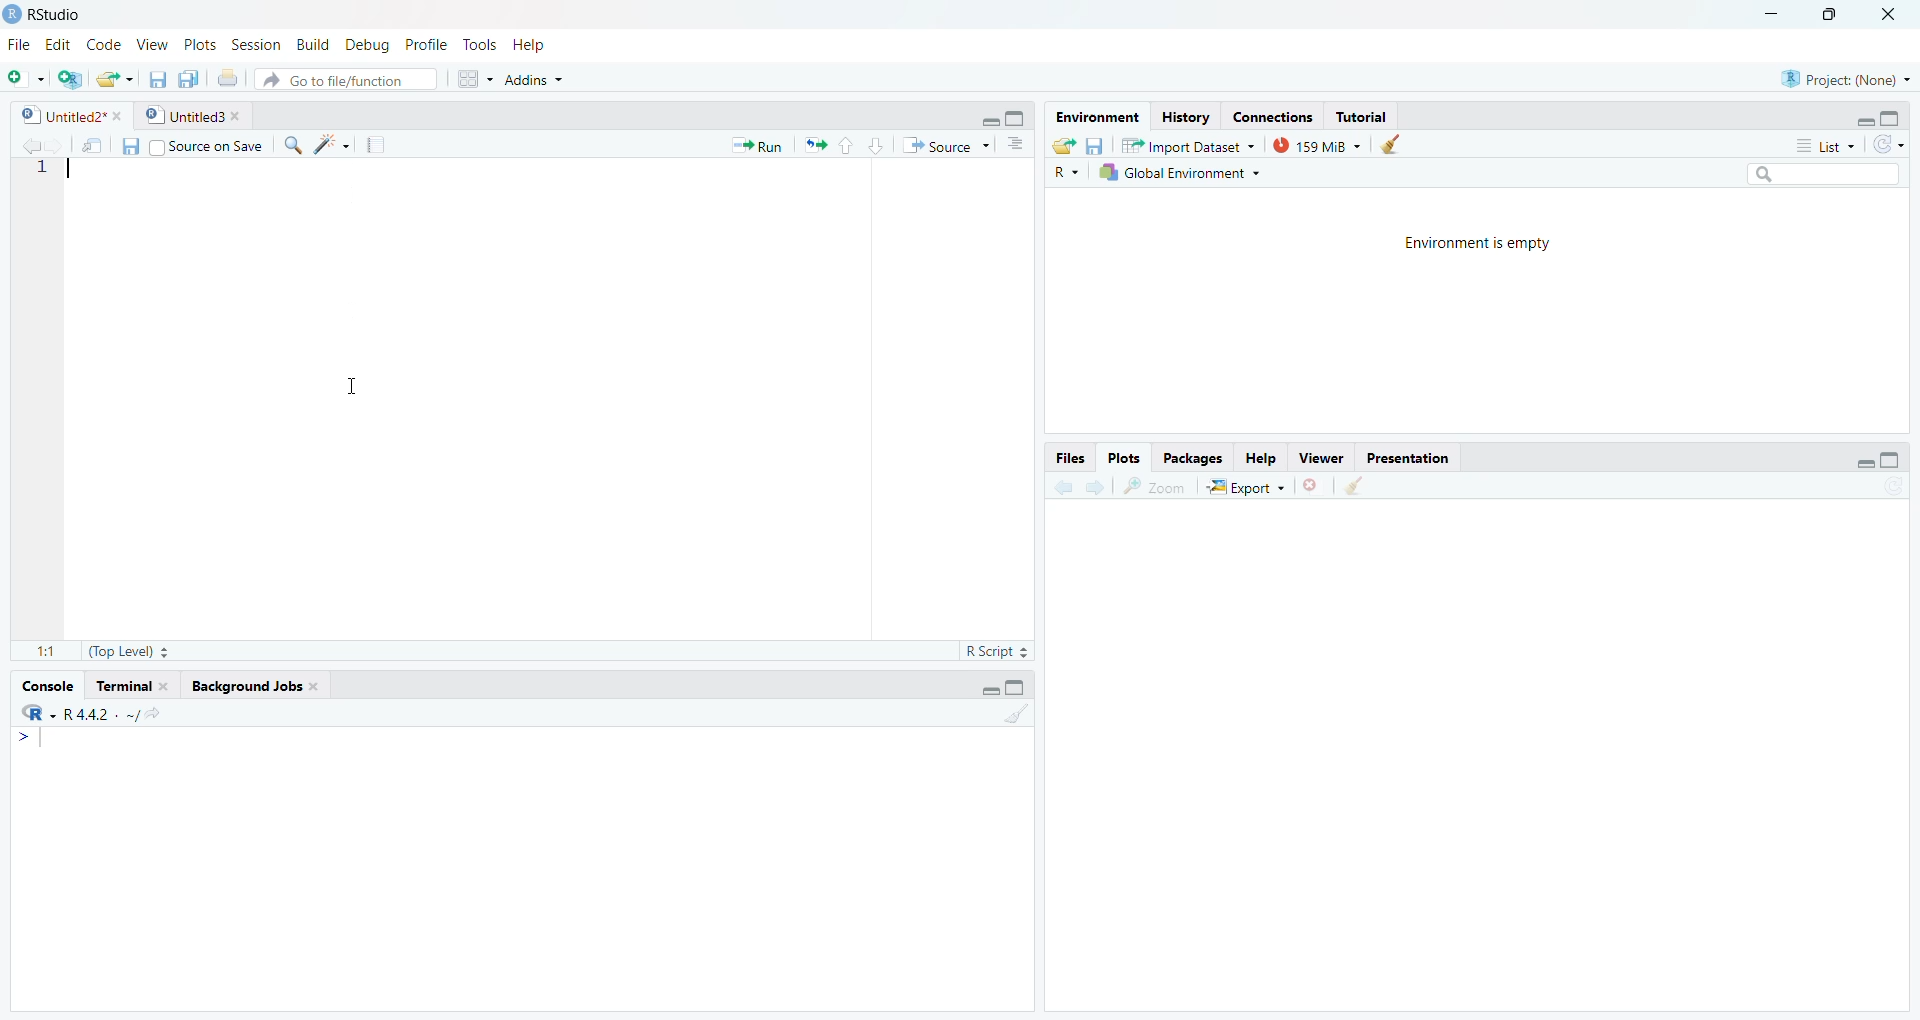 The width and height of the screenshot is (1920, 1020). Describe the element at coordinates (53, 146) in the screenshot. I see `Forward` at that location.